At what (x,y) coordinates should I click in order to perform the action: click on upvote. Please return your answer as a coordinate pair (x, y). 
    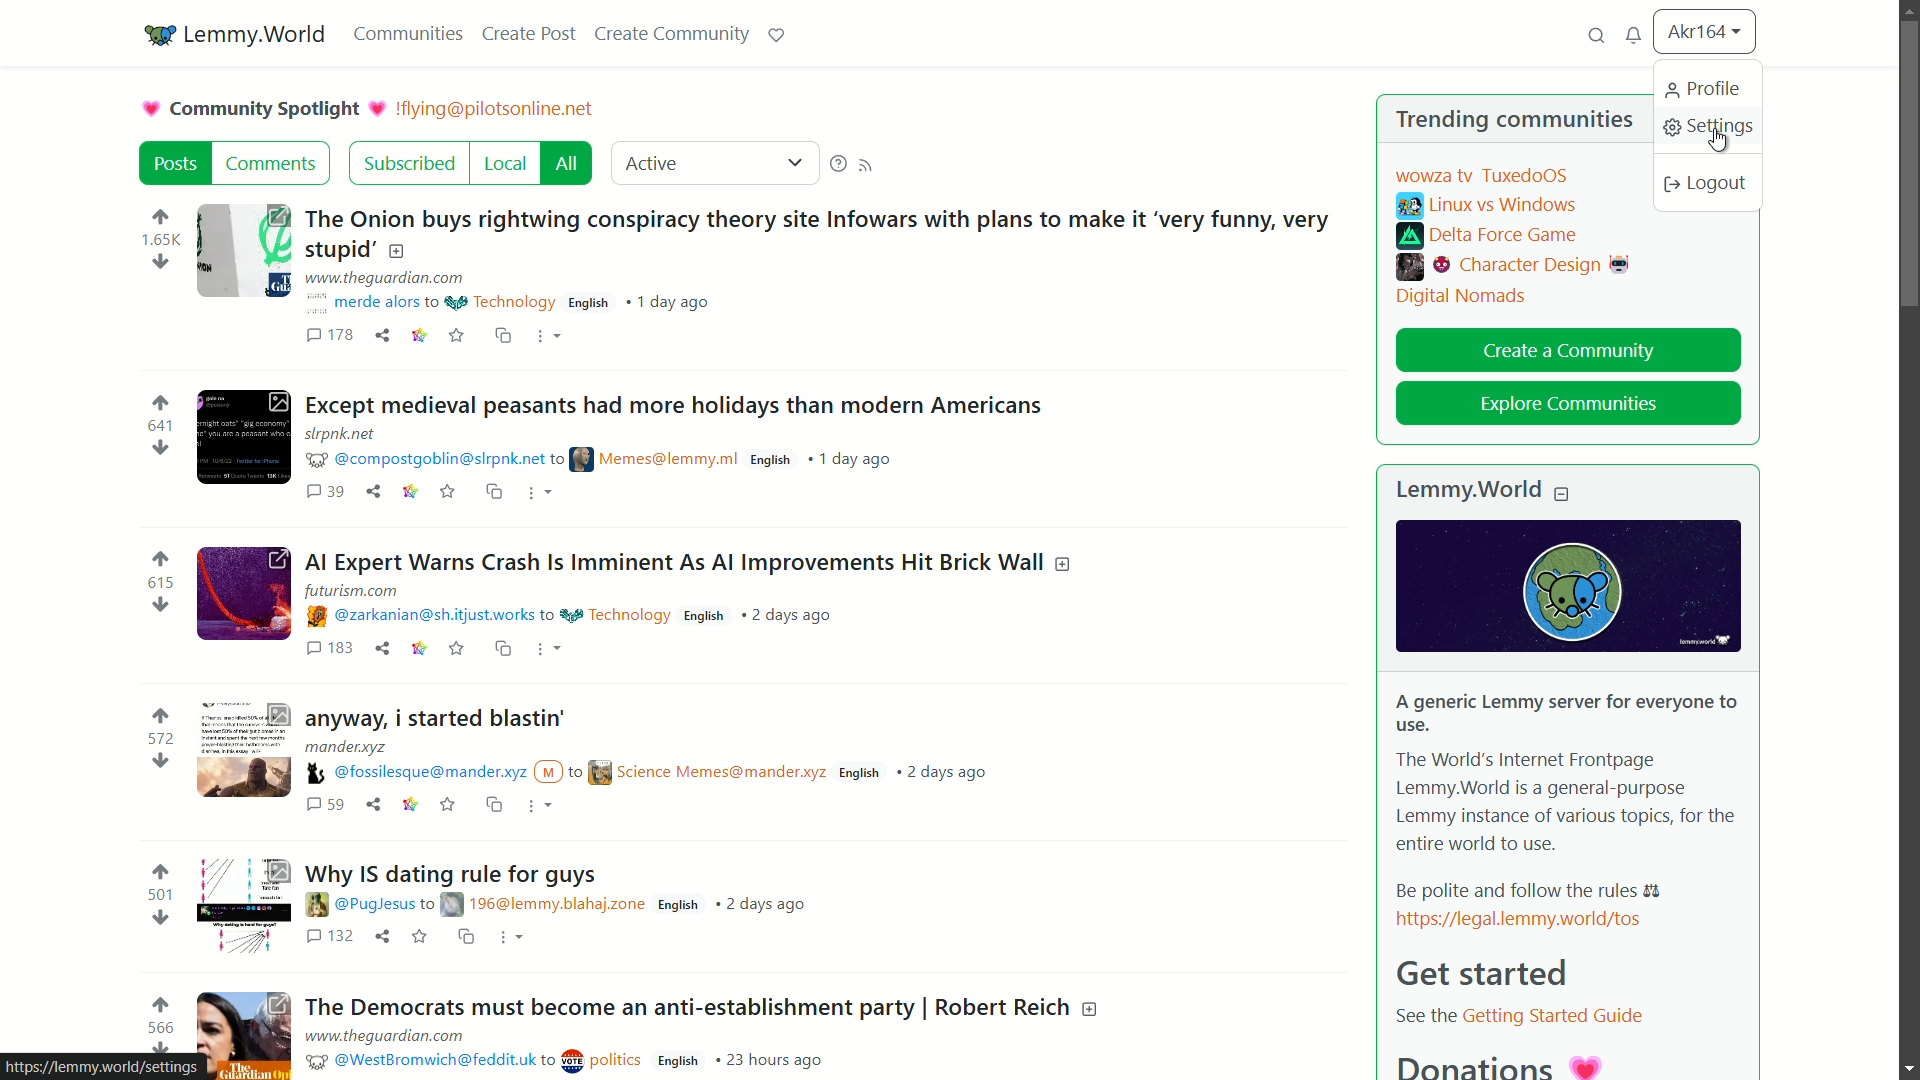
    Looking at the image, I should click on (163, 872).